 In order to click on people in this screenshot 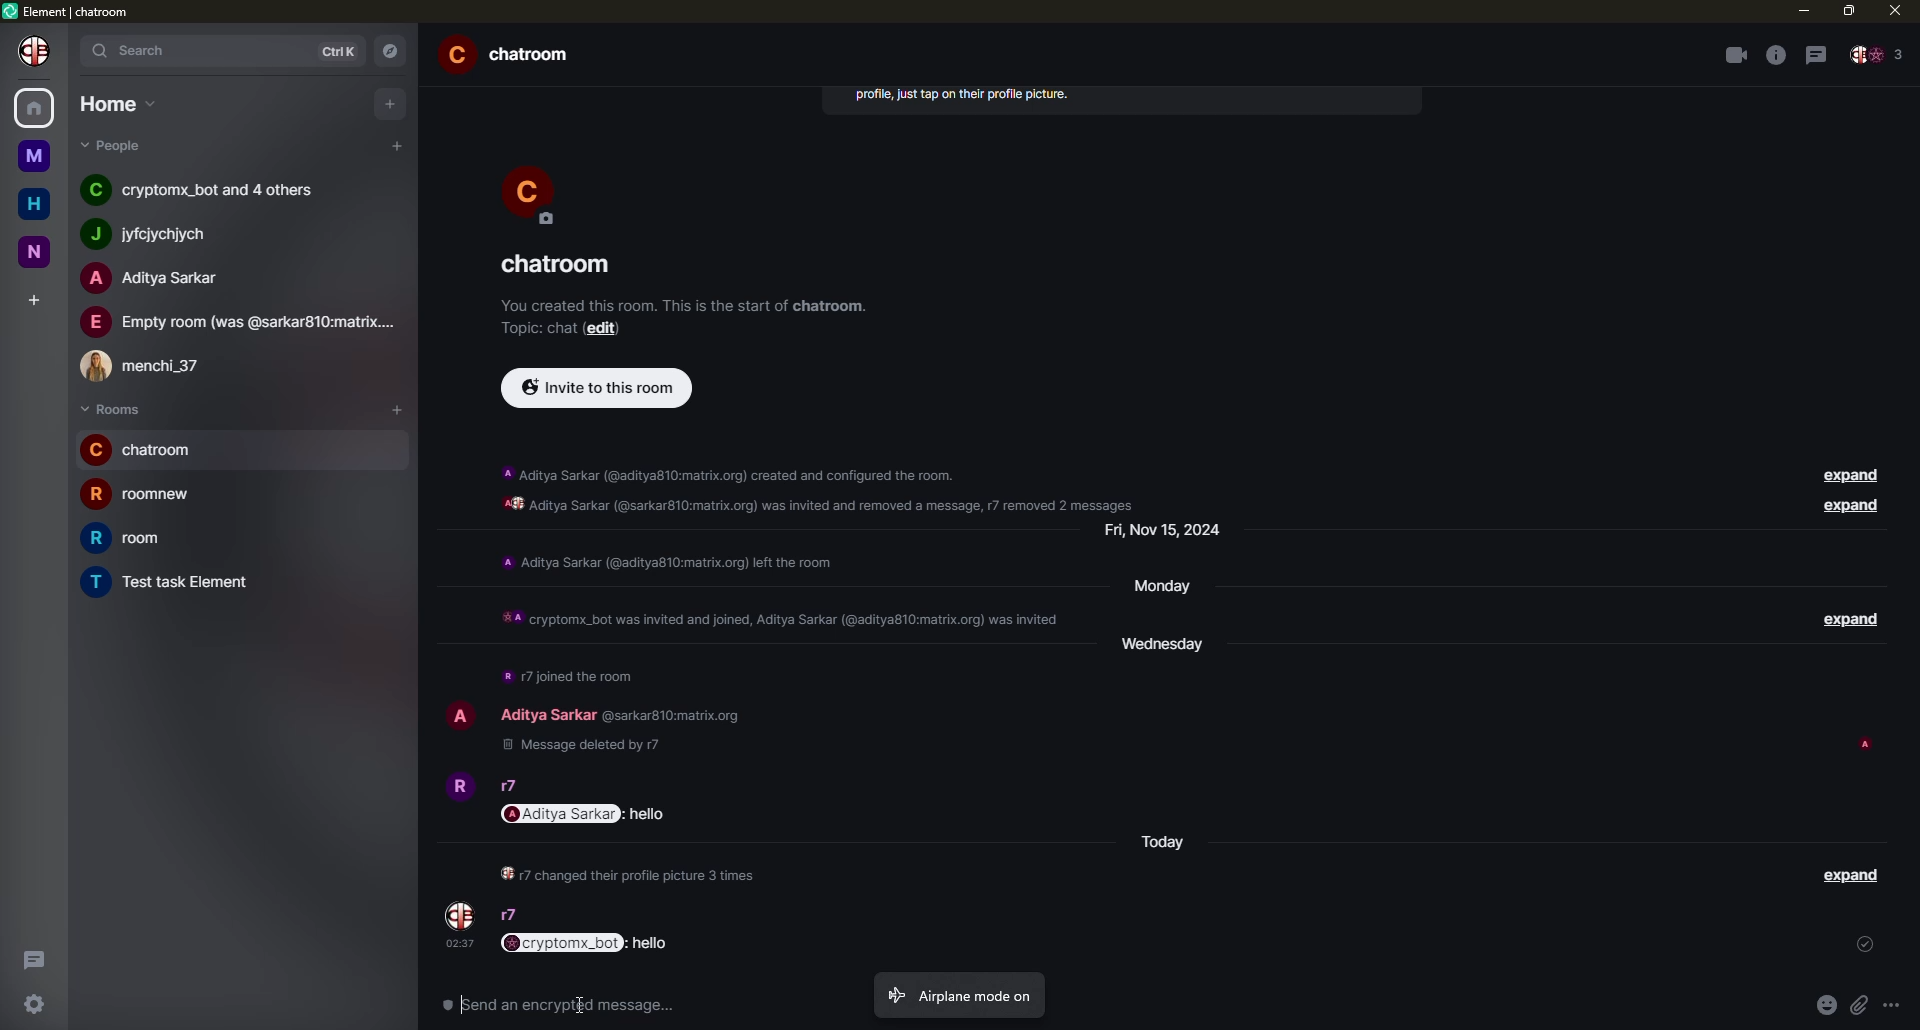, I will do `click(160, 233)`.